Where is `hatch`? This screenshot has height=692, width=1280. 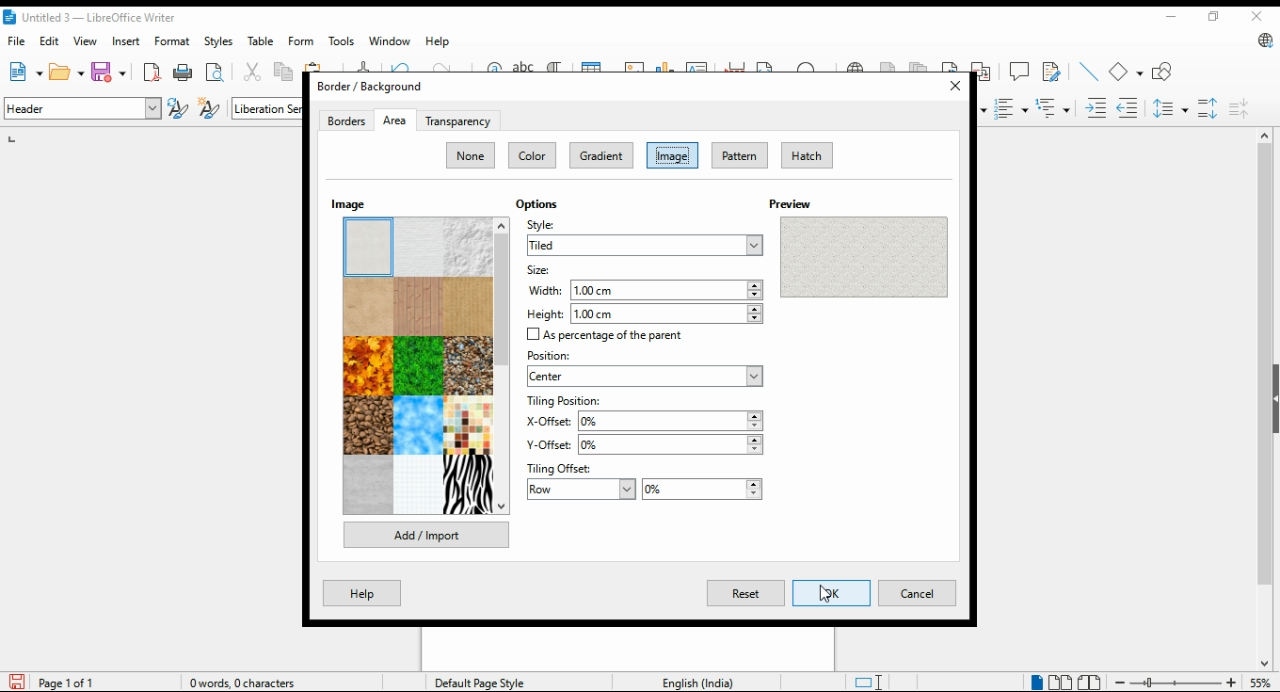 hatch is located at coordinates (805, 156).